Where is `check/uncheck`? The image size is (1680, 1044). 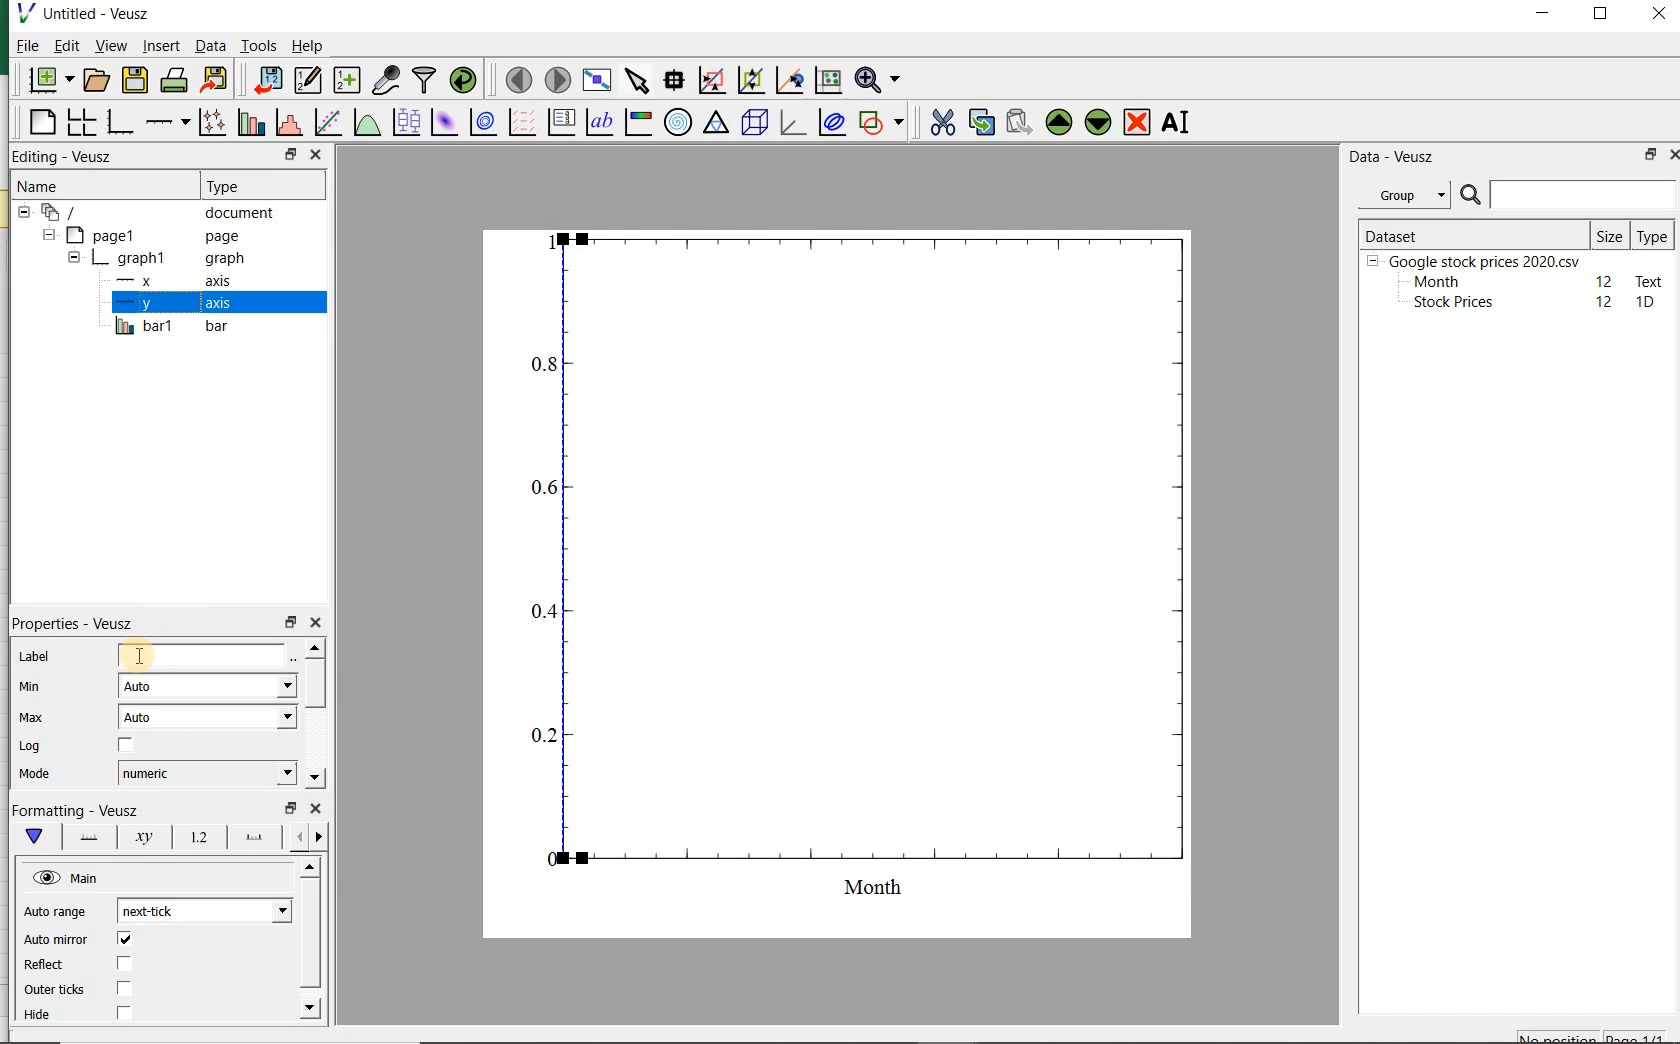 check/uncheck is located at coordinates (124, 941).